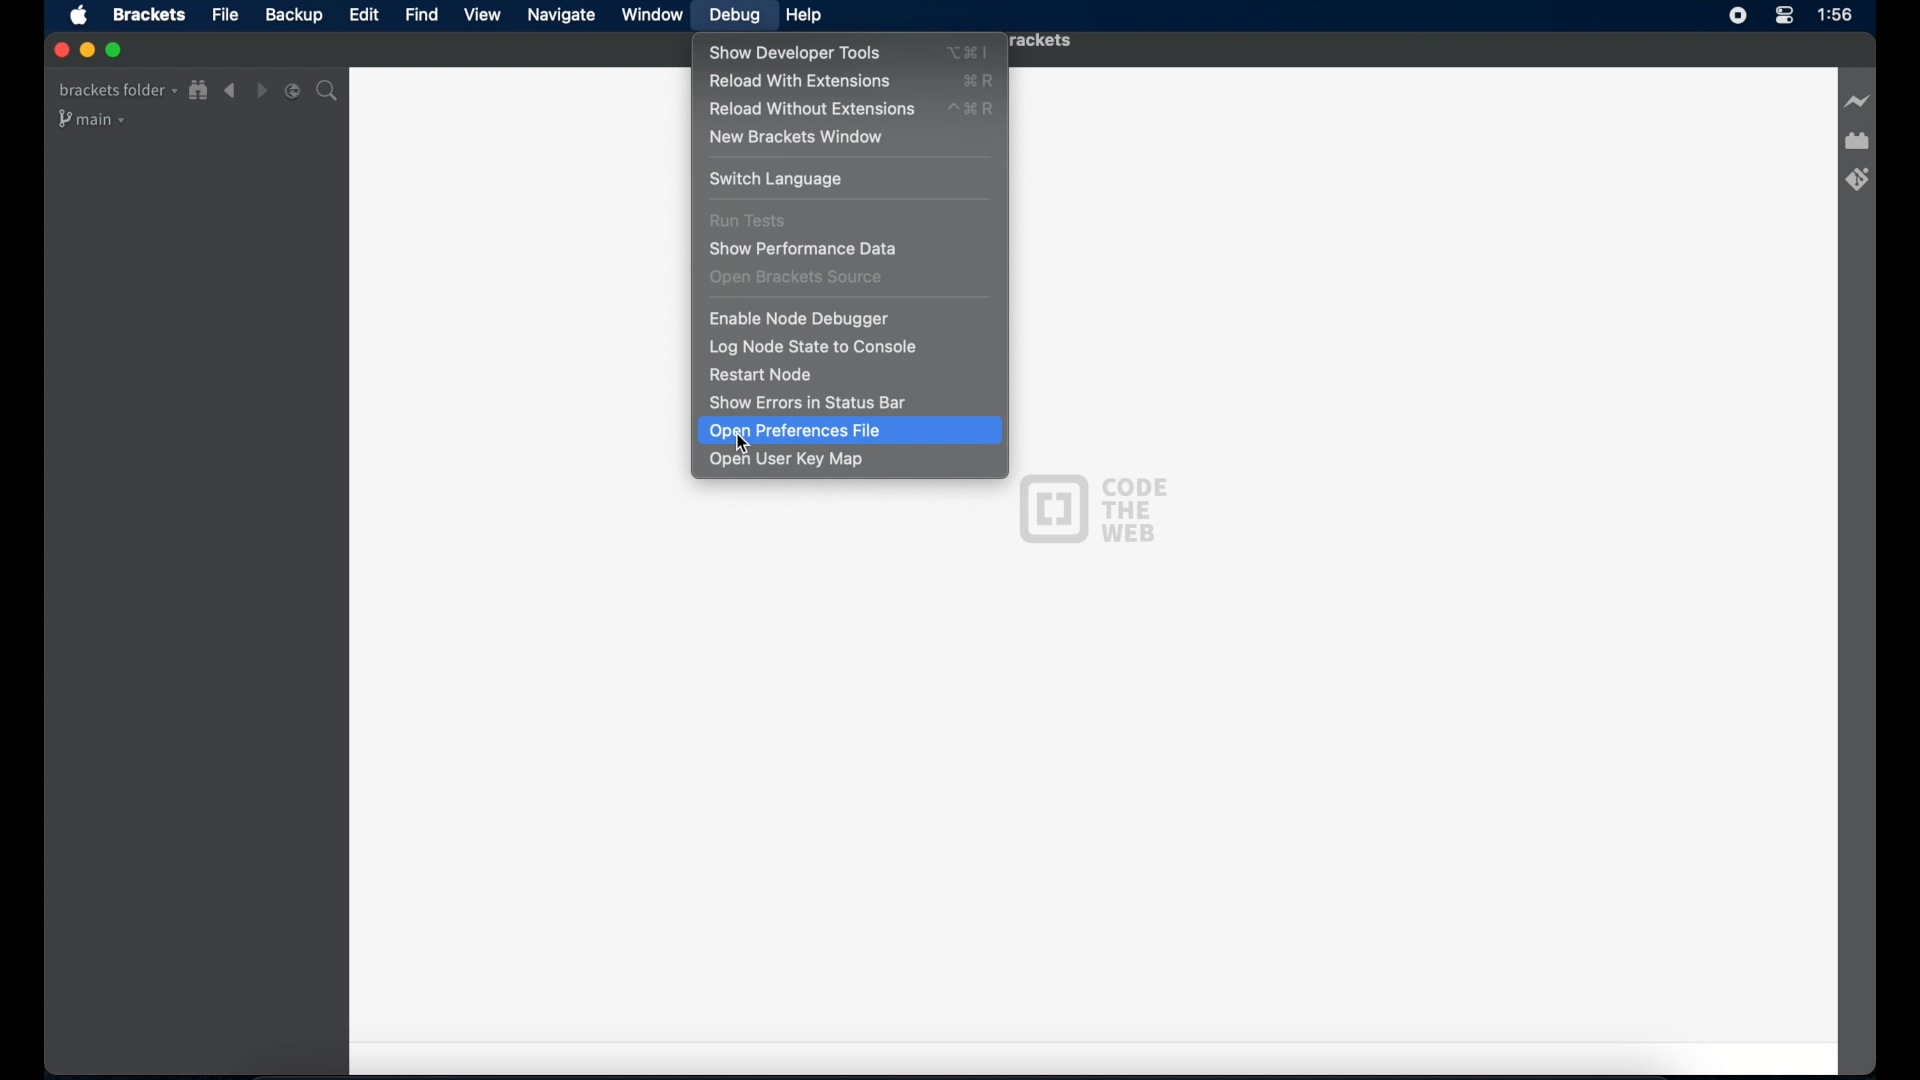 This screenshot has height=1080, width=1920. I want to click on search icon, so click(330, 92).